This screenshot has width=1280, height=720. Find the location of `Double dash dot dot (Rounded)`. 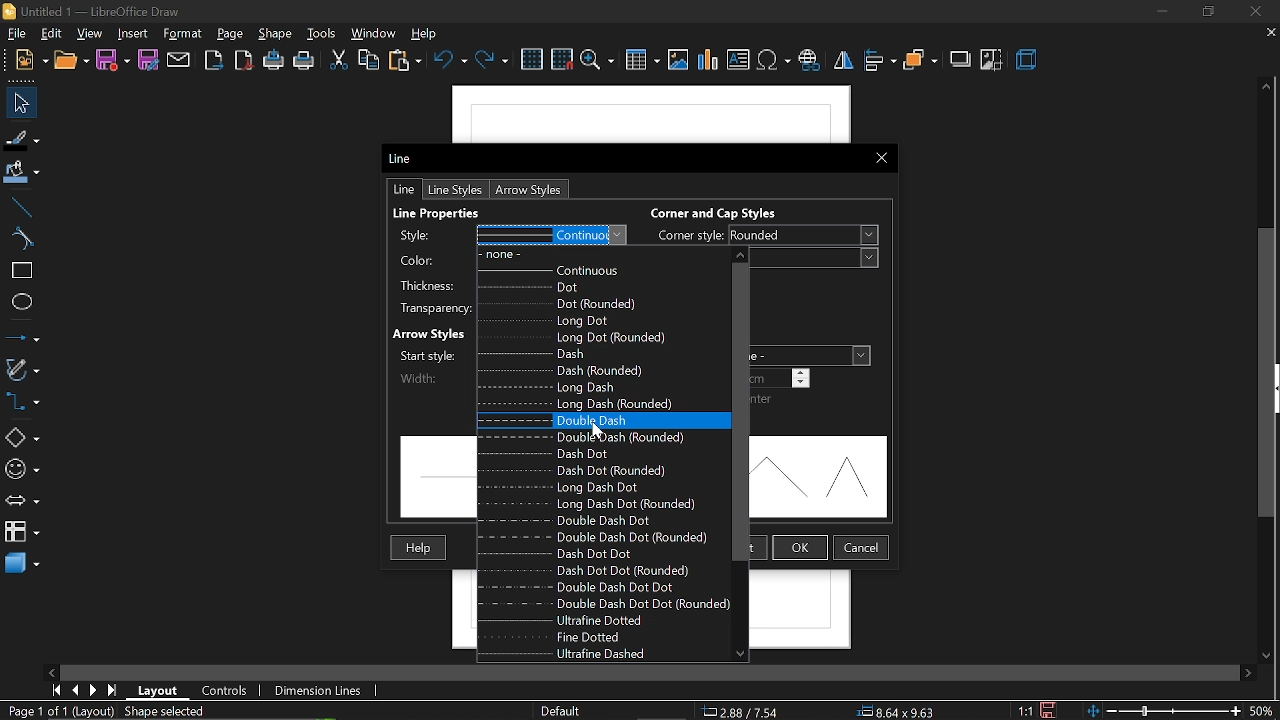

Double dash dot dot (Rounded) is located at coordinates (610, 603).